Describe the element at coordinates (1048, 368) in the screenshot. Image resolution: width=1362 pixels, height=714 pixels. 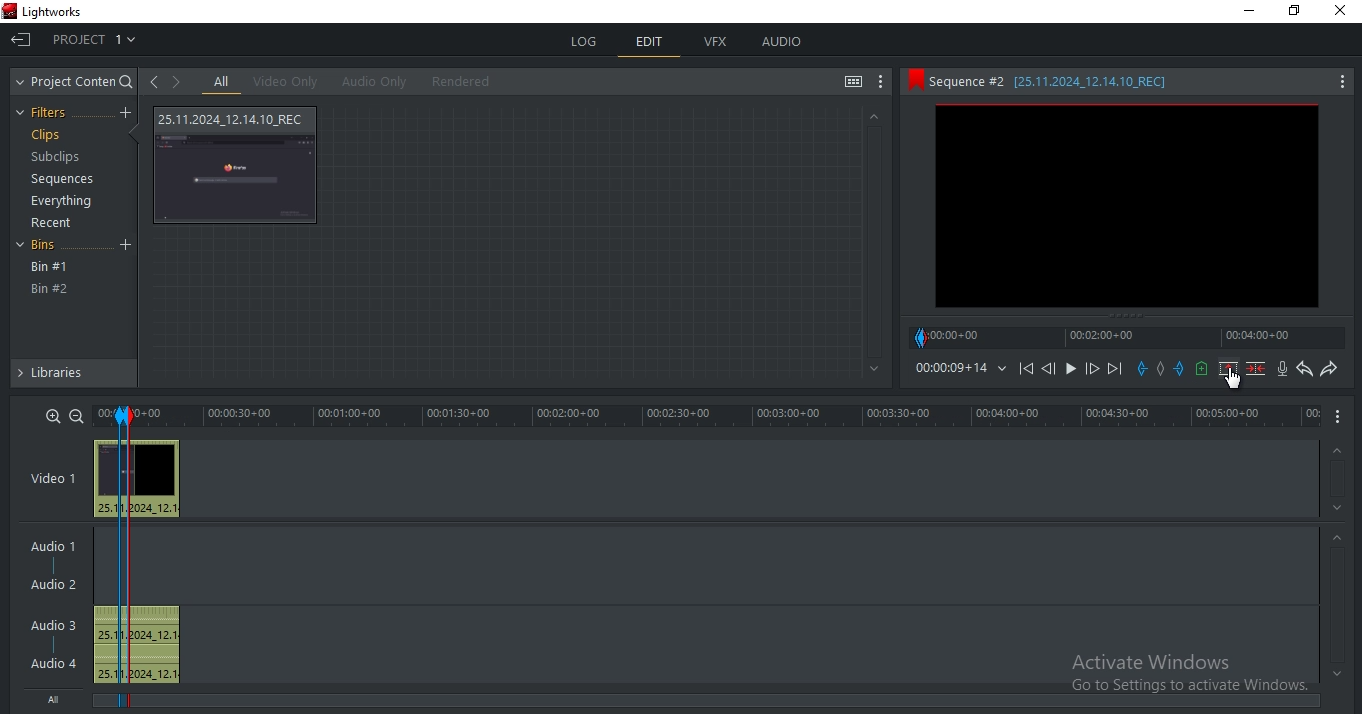
I see `Previous` at that location.